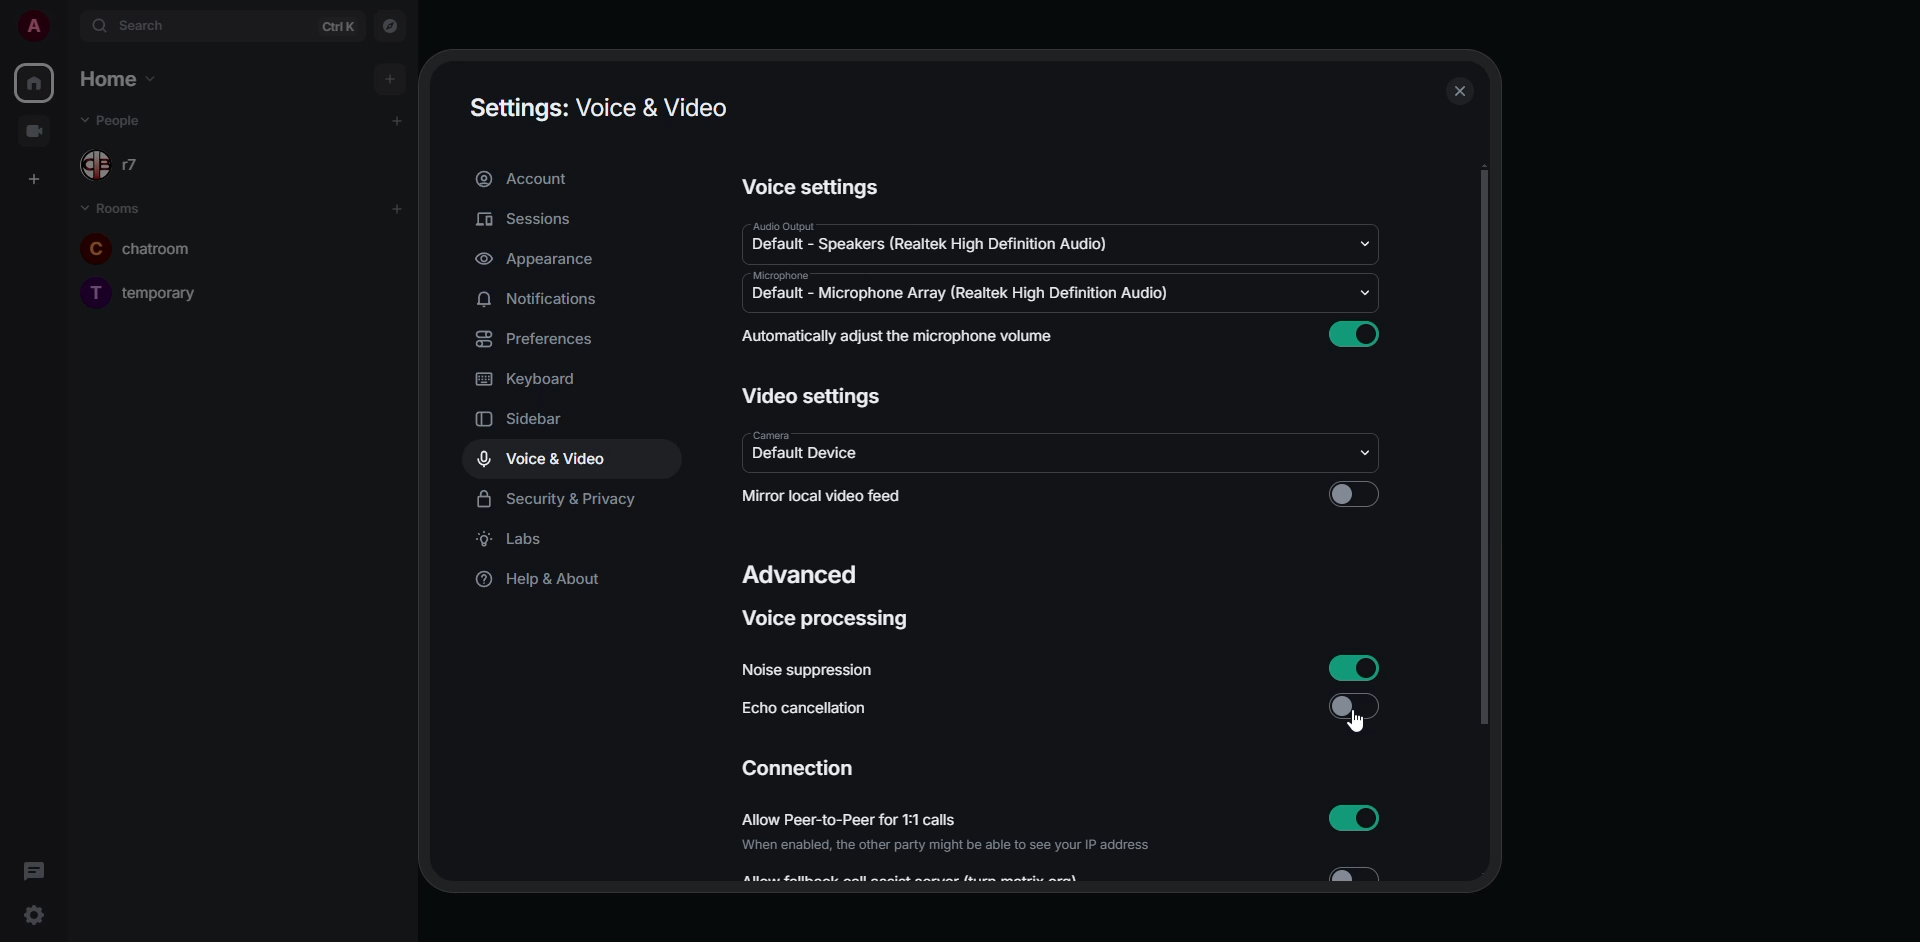 This screenshot has height=942, width=1920. I want to click on home, so click(36, 84).